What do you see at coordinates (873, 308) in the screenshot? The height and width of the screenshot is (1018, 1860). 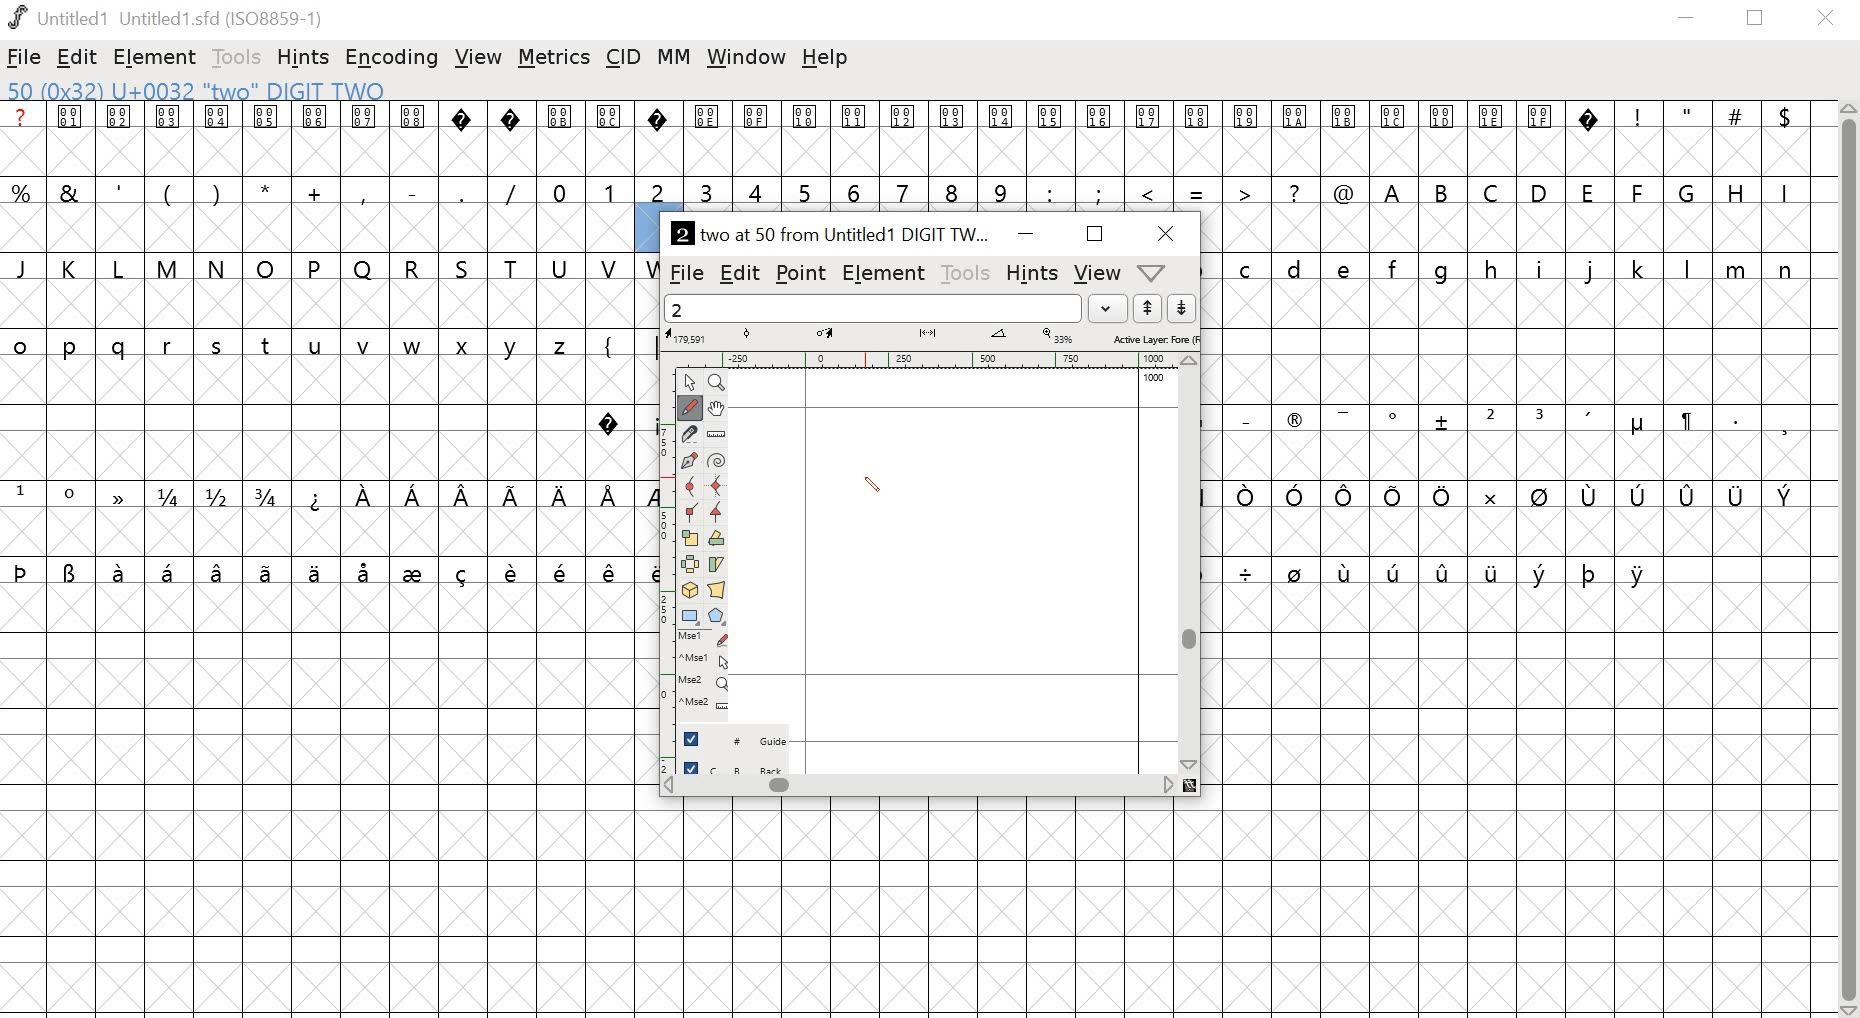 I see `word list field` at bounding box center [873, 308].